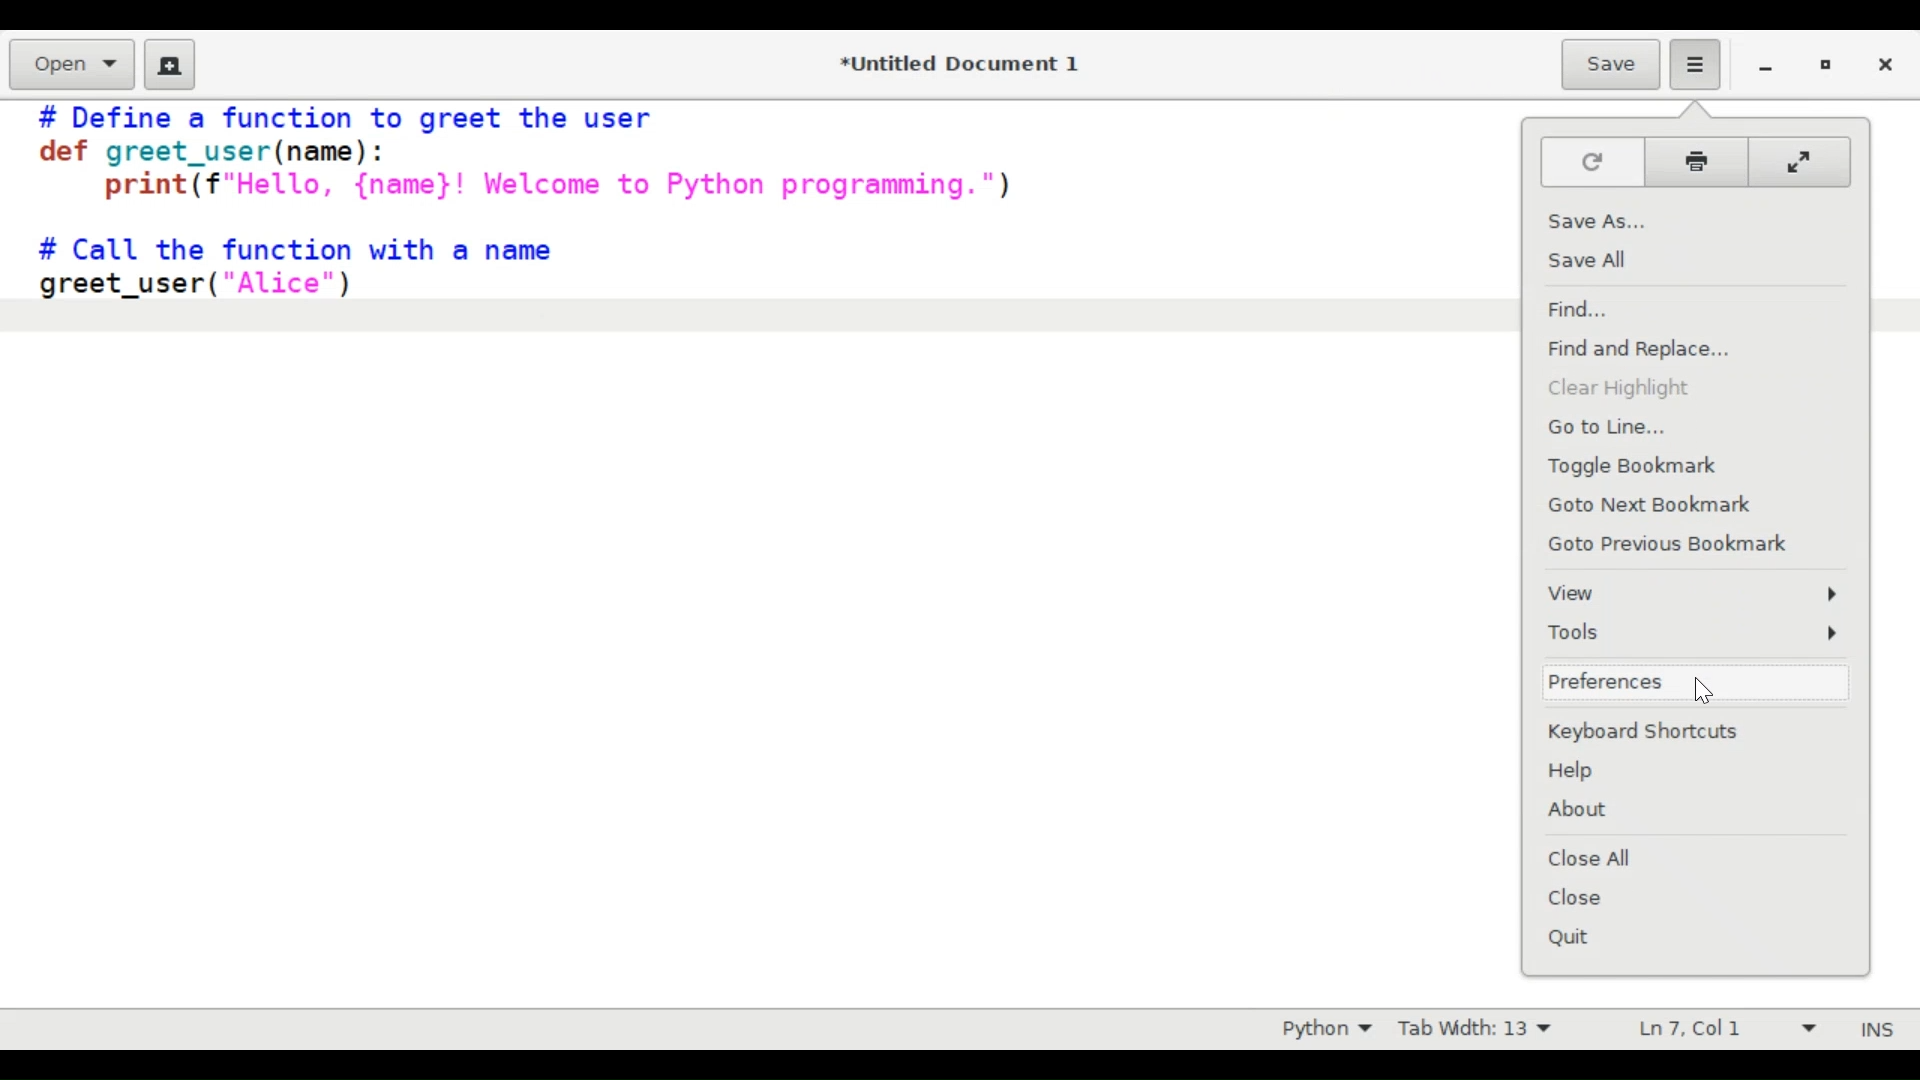 Image resolution: width=1920 pixels, height=1080 pixels. I want to click on Find and Replace, so click(1672, 349).